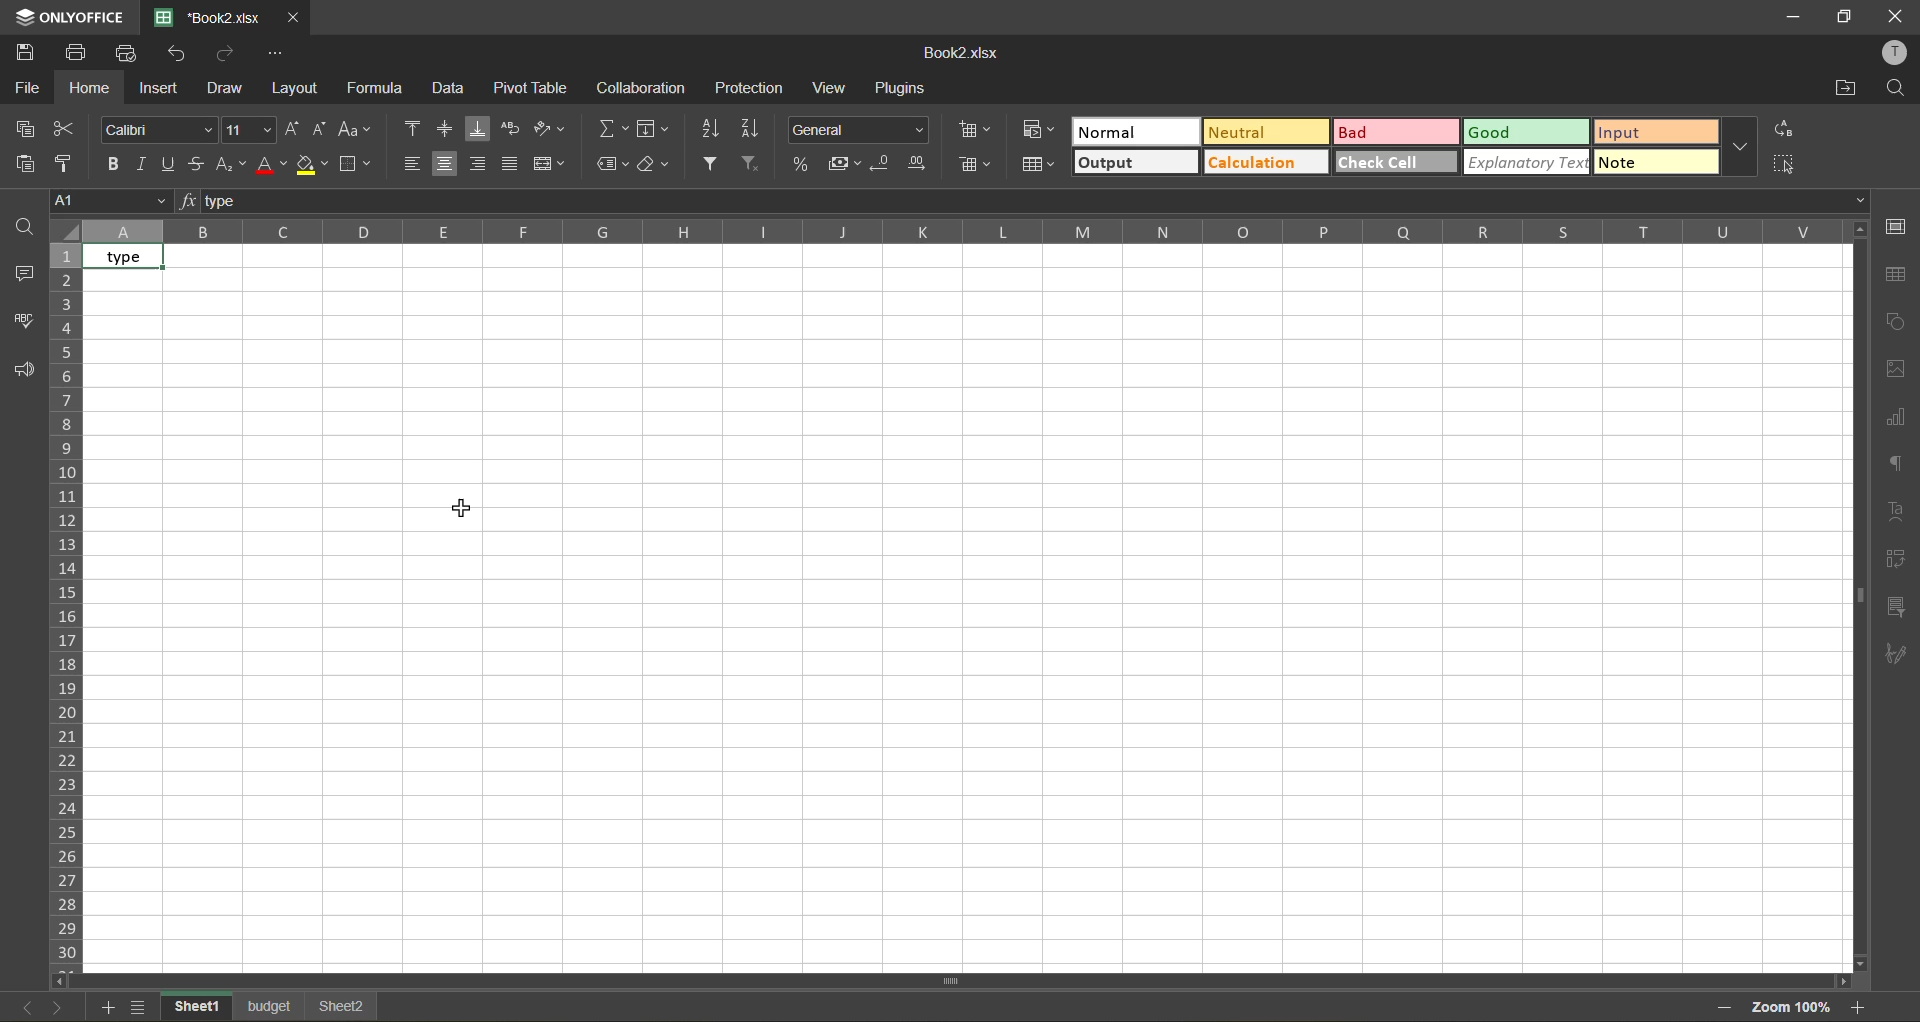  Describe the element at coordinates (20, 1006) in the screenshot. I see `previous` at that location.